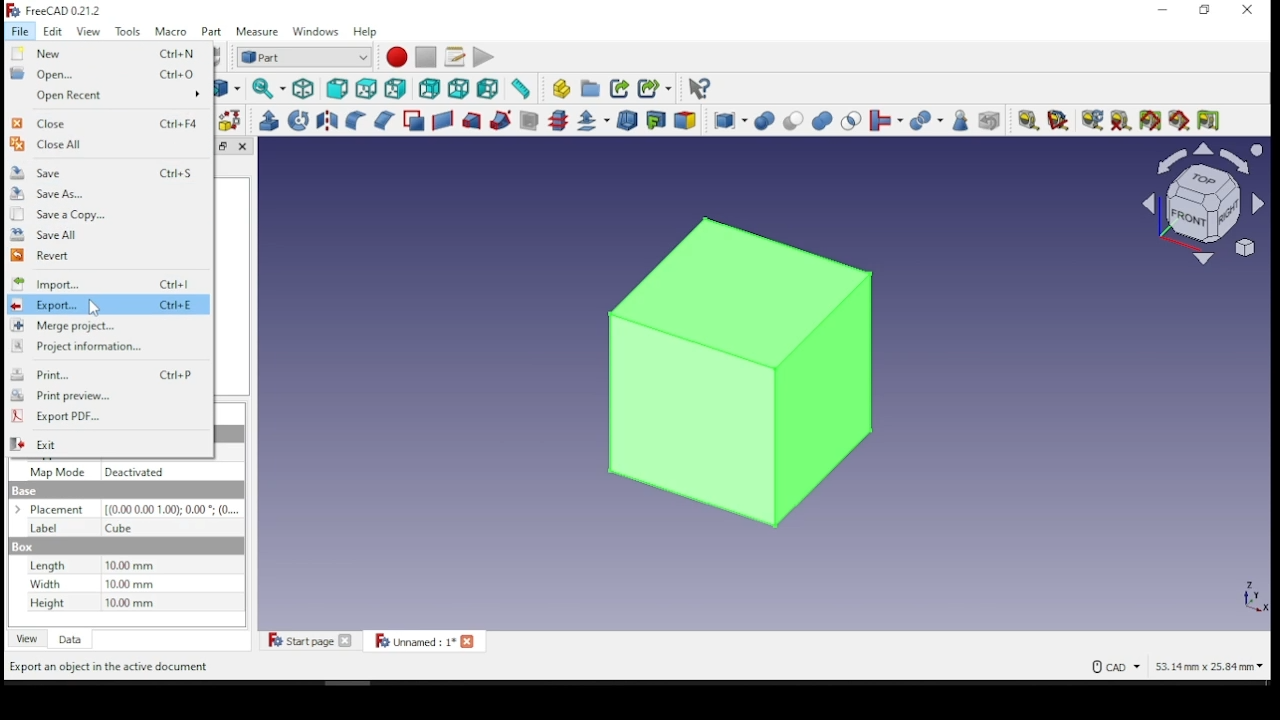 The width and height of the screenshot is (1280, 720). I want to click on 0,000,00, so click(171, 509).